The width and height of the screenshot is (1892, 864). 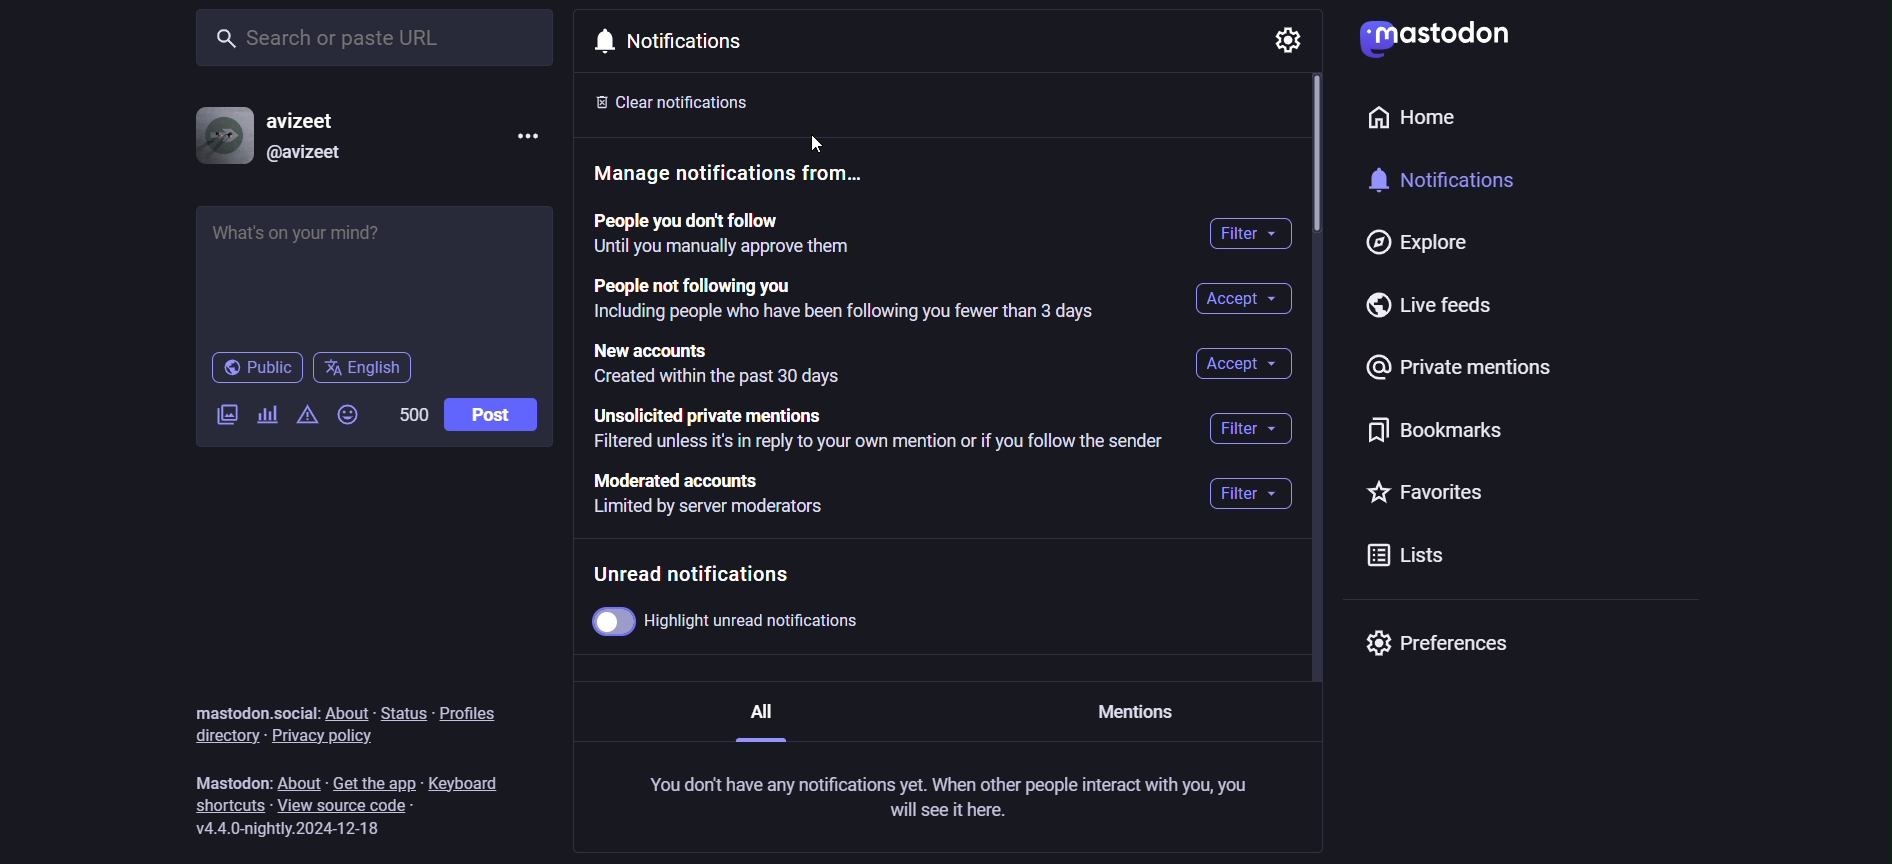 What do you see at coordinates (409, 413) in the screenshot?
I see `word limit` at bounding box center [409, 413].